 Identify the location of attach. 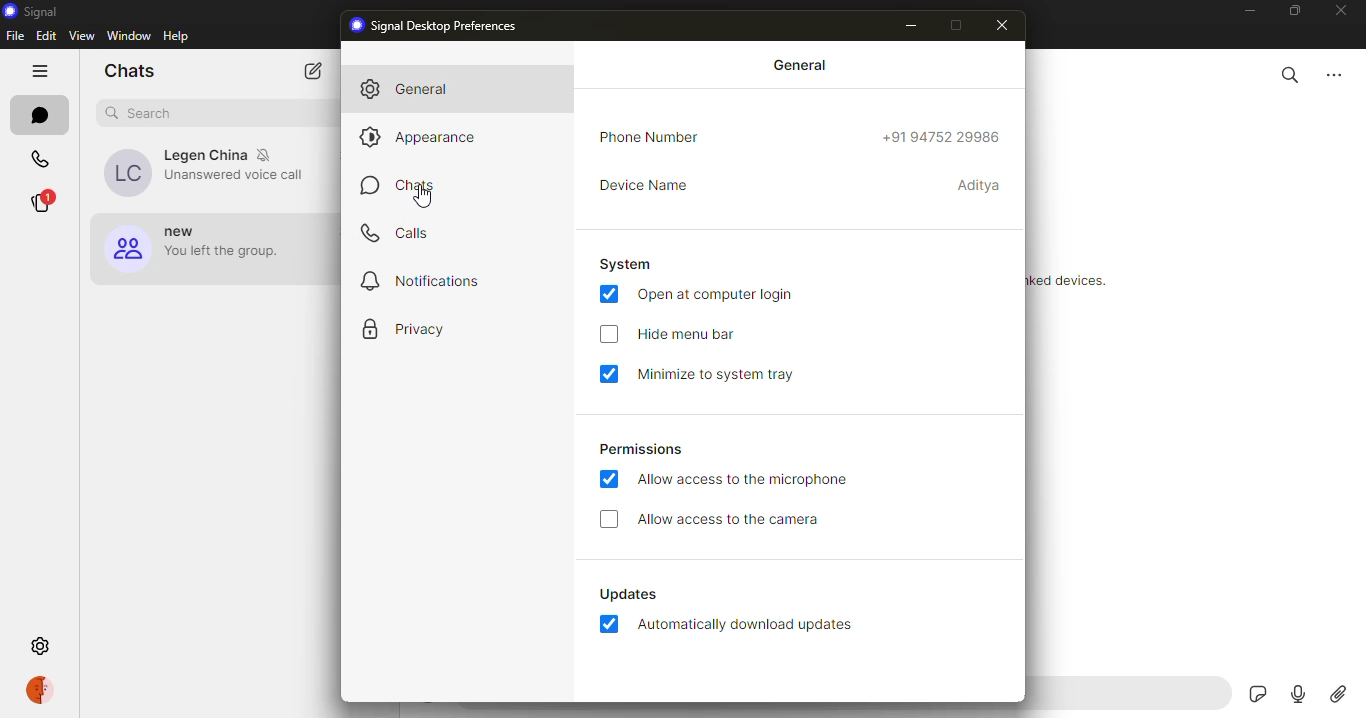
(1339, 695).